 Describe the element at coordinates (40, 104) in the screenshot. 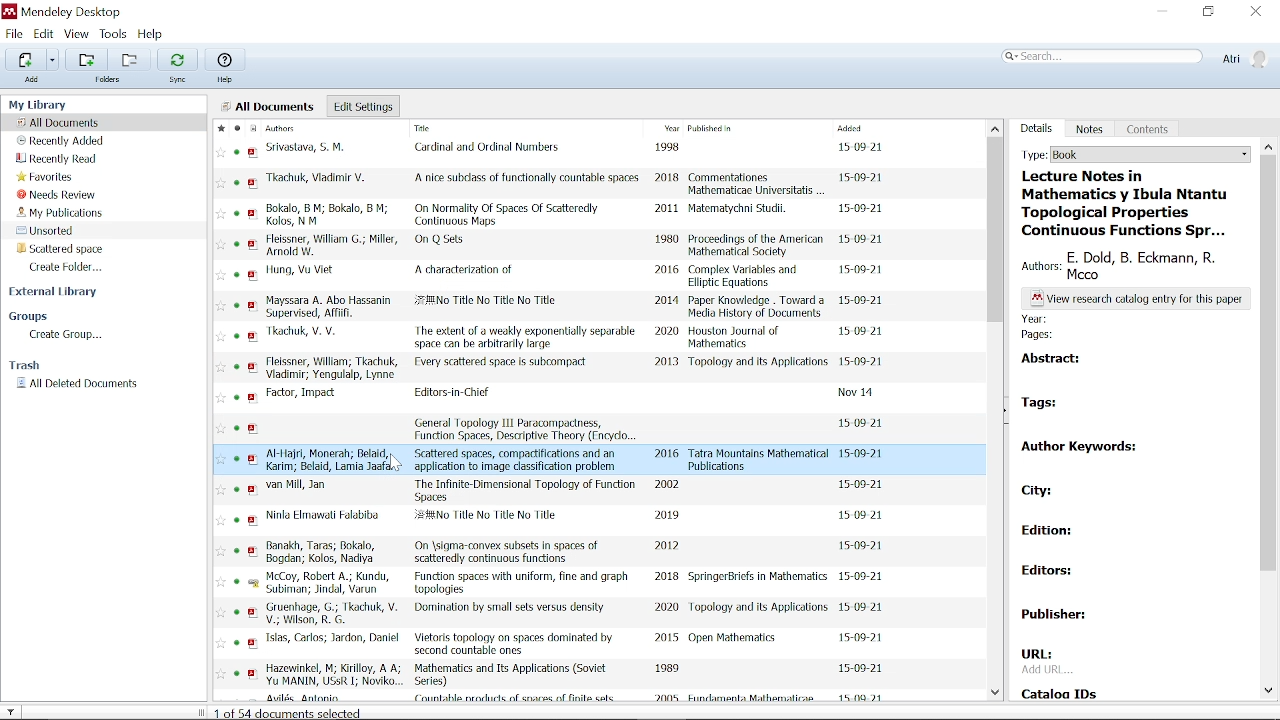

I see `my library` at that location.